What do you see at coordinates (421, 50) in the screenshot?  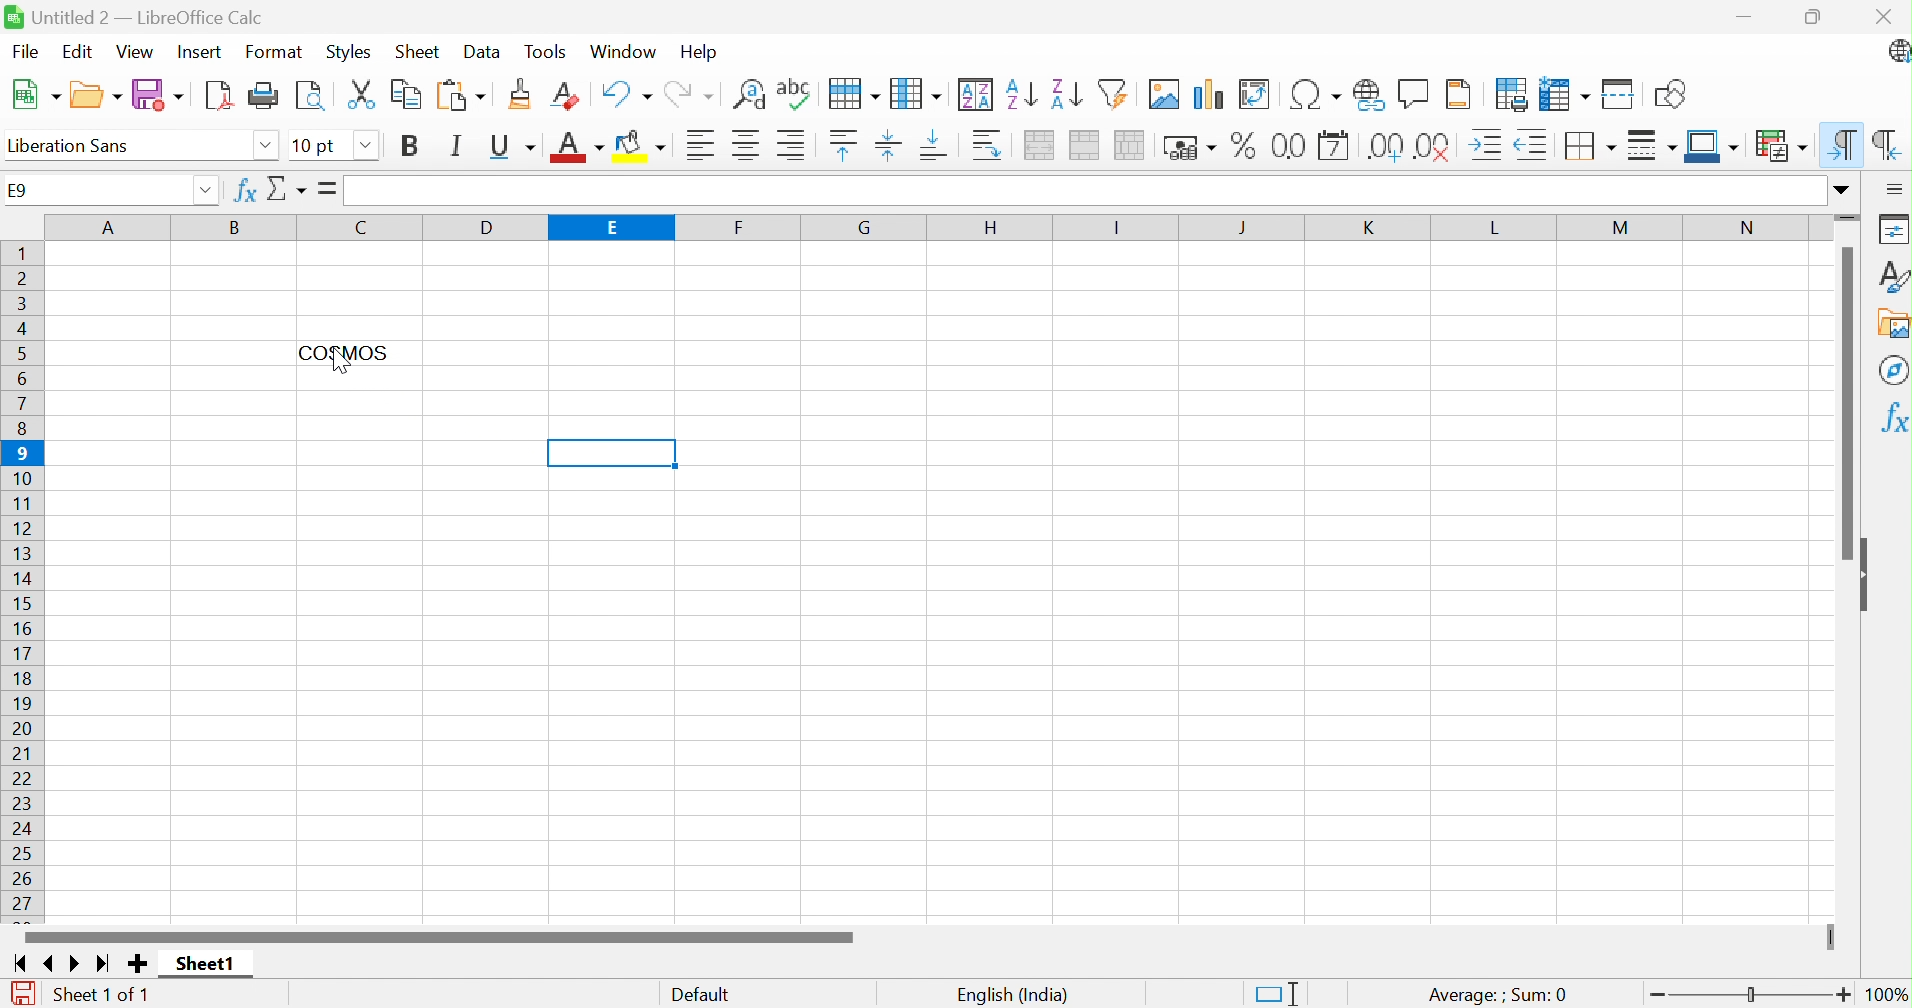 I see `Sheet` at bounding box center [421, 50].